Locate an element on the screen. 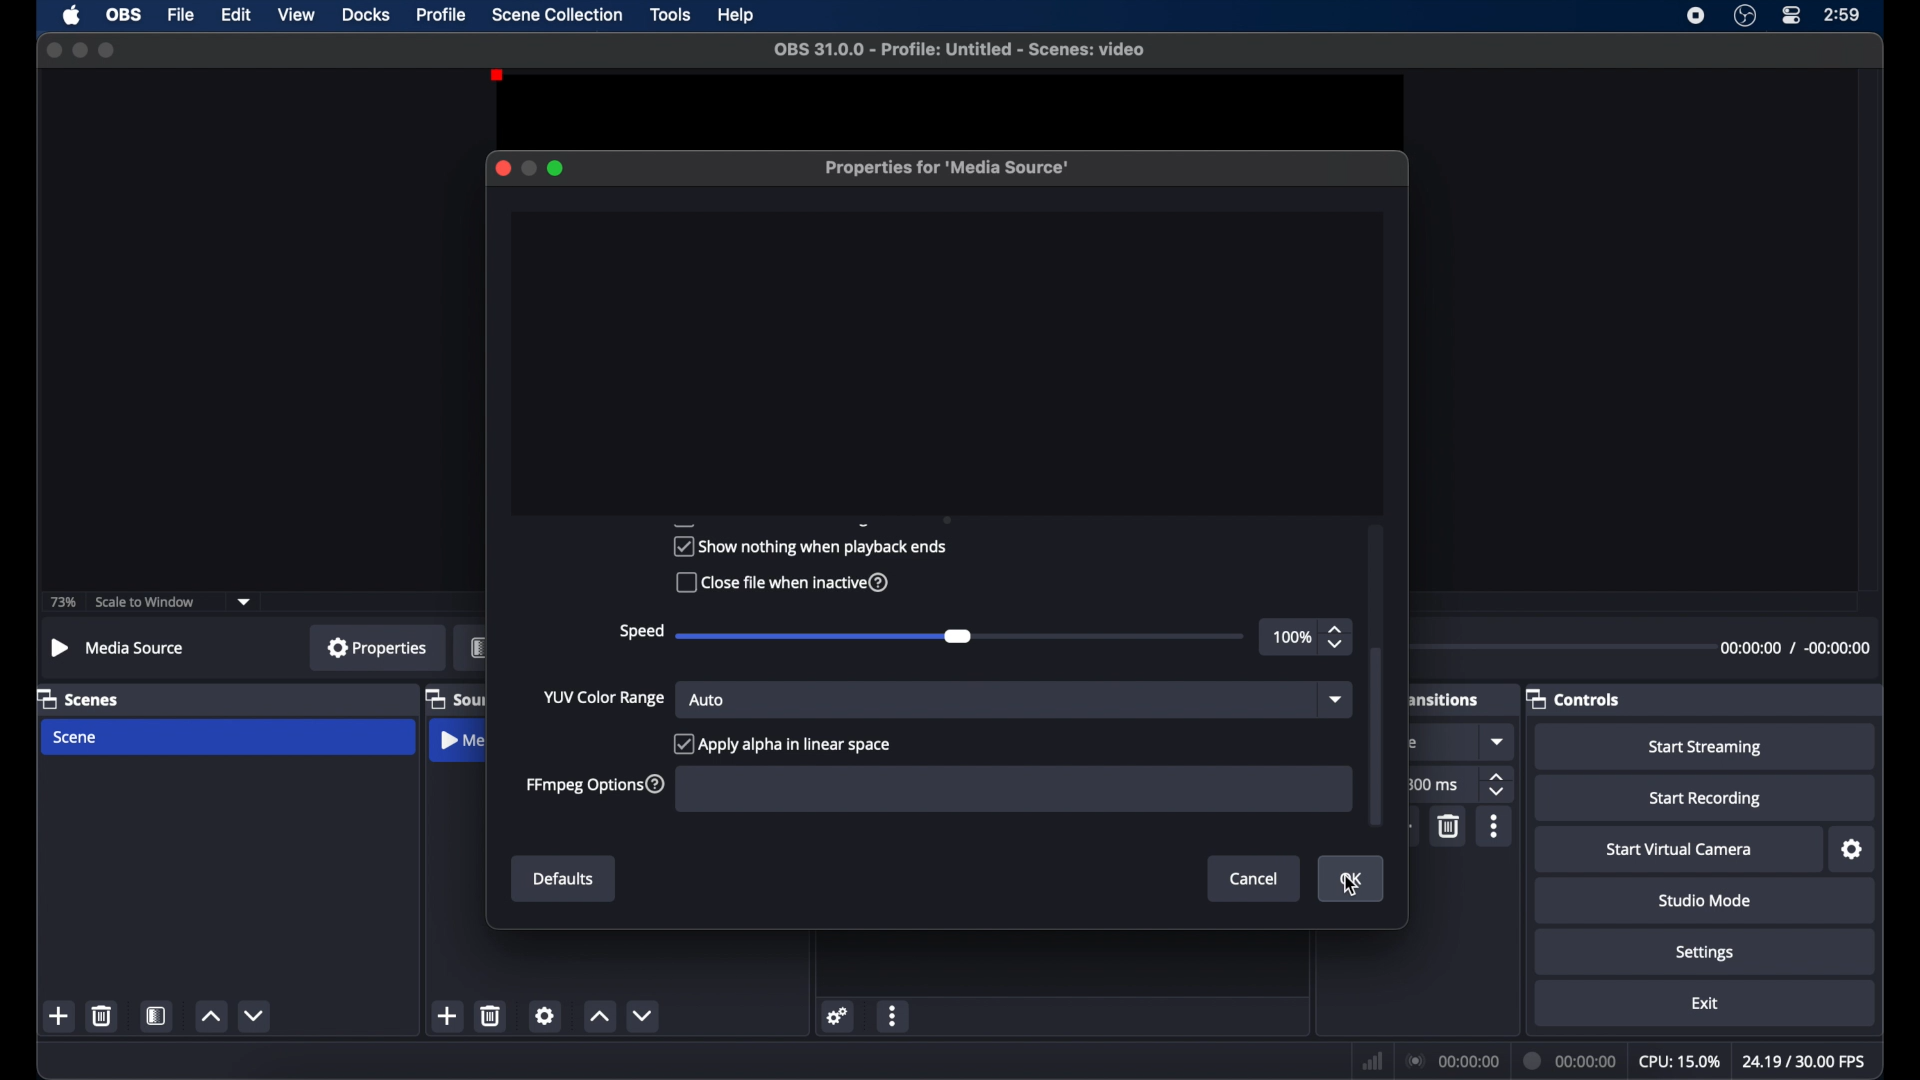  exit is located at coordinates (1706, 1003).